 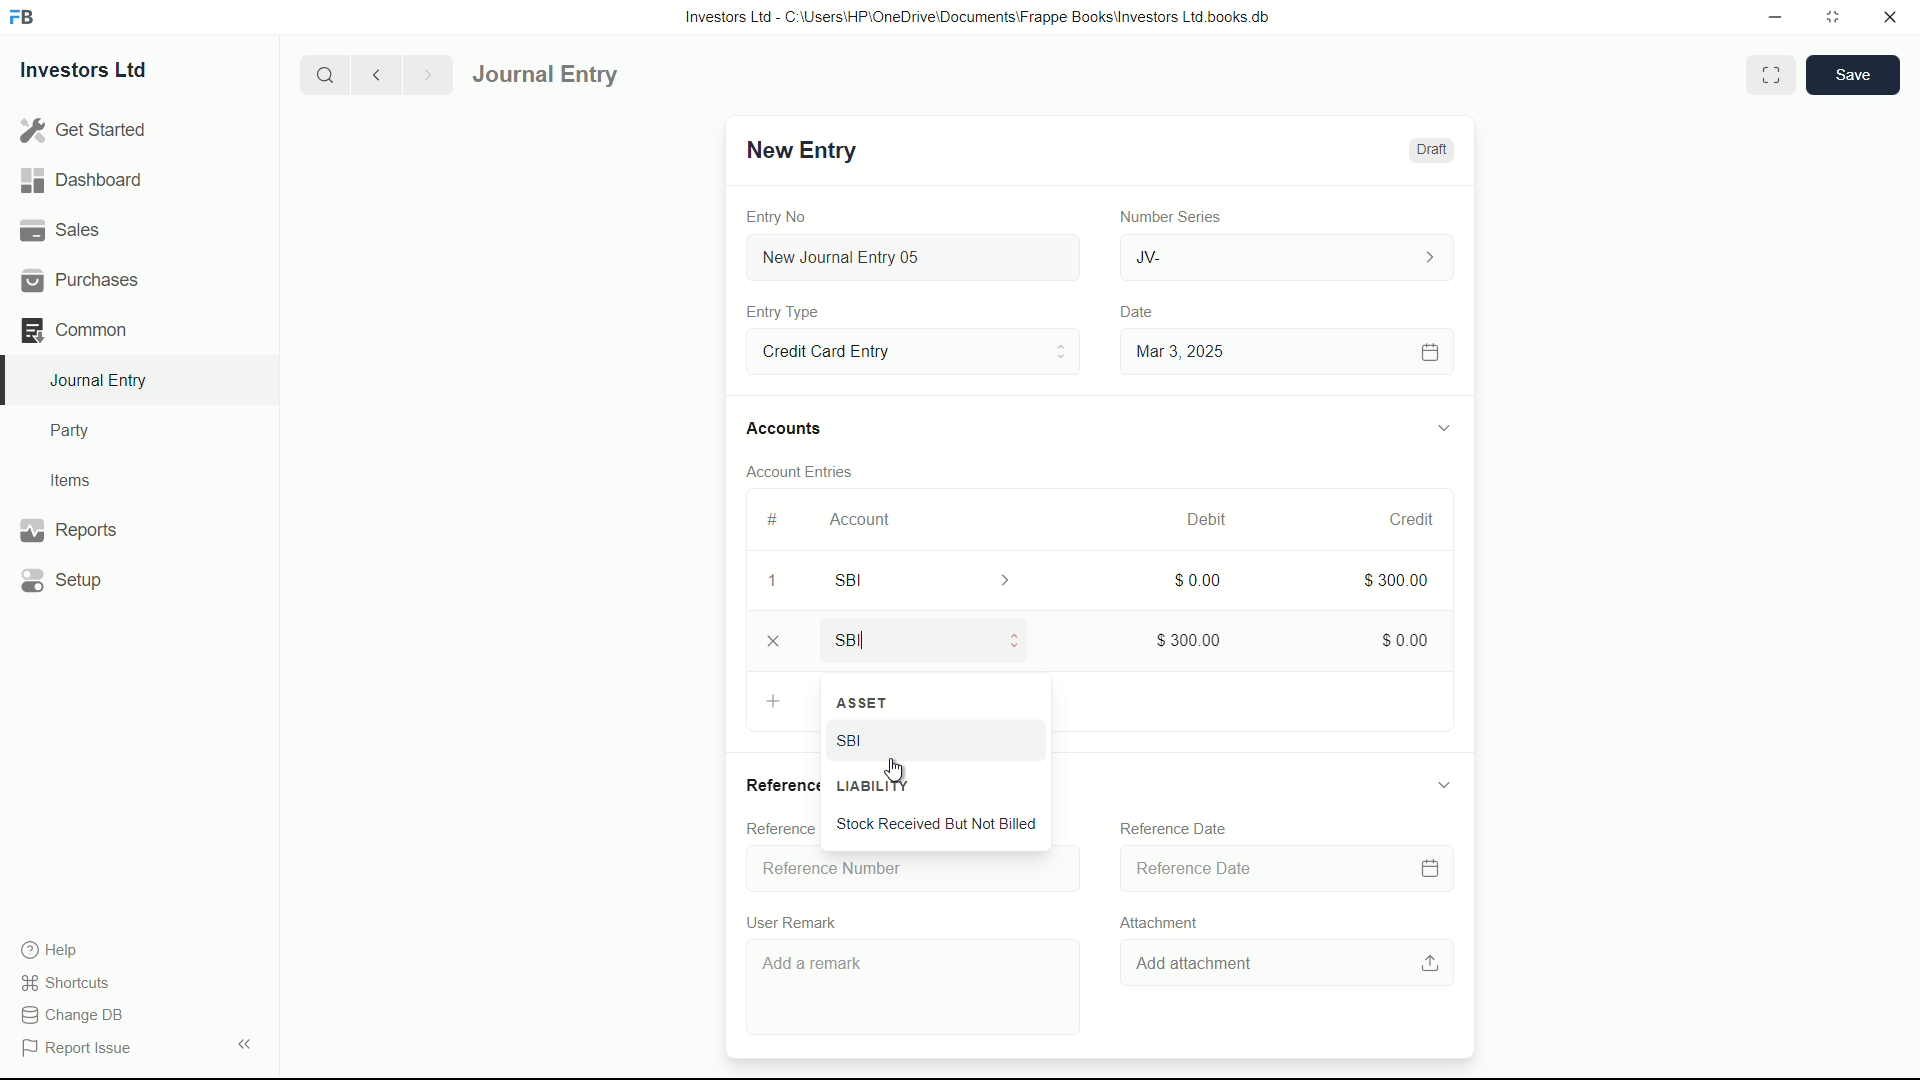 What do you see at coordinates (102, 73) in the screenshot?
I see `Investors Ltd` at bounding box center [102, 73].